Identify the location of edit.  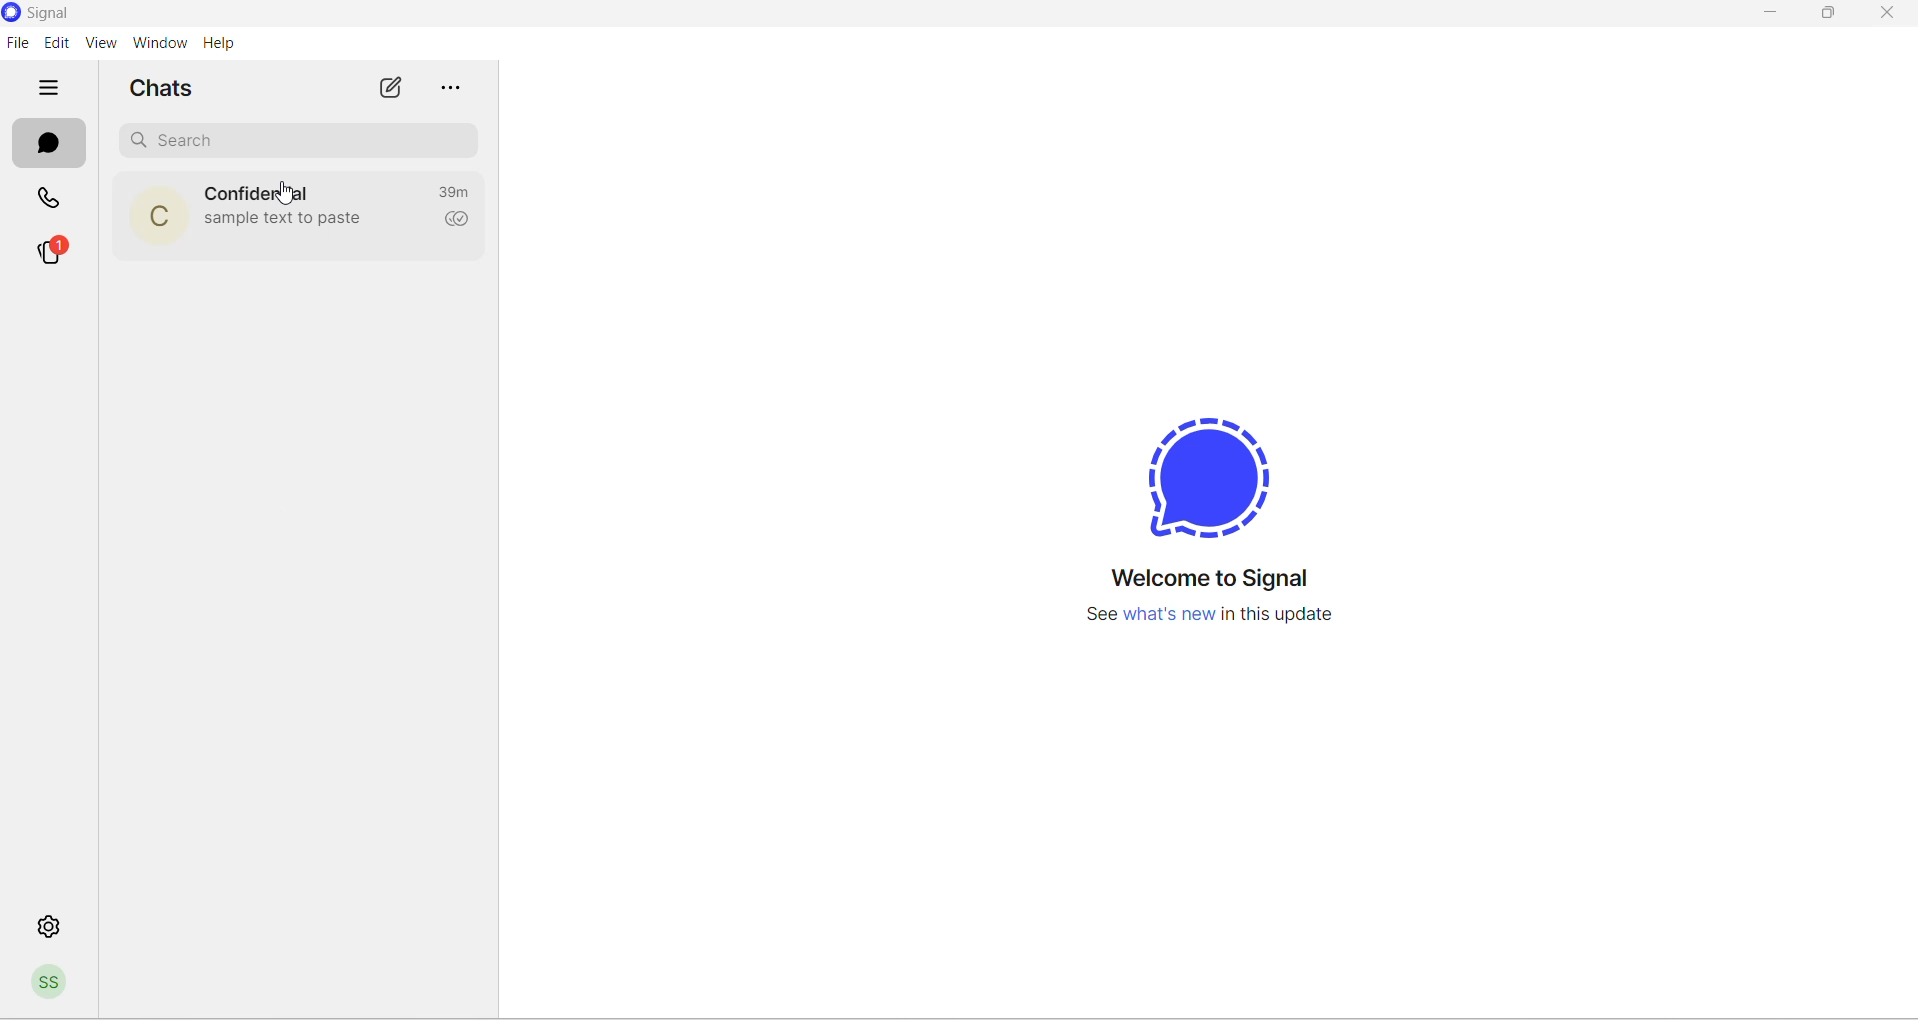
(53, 42).